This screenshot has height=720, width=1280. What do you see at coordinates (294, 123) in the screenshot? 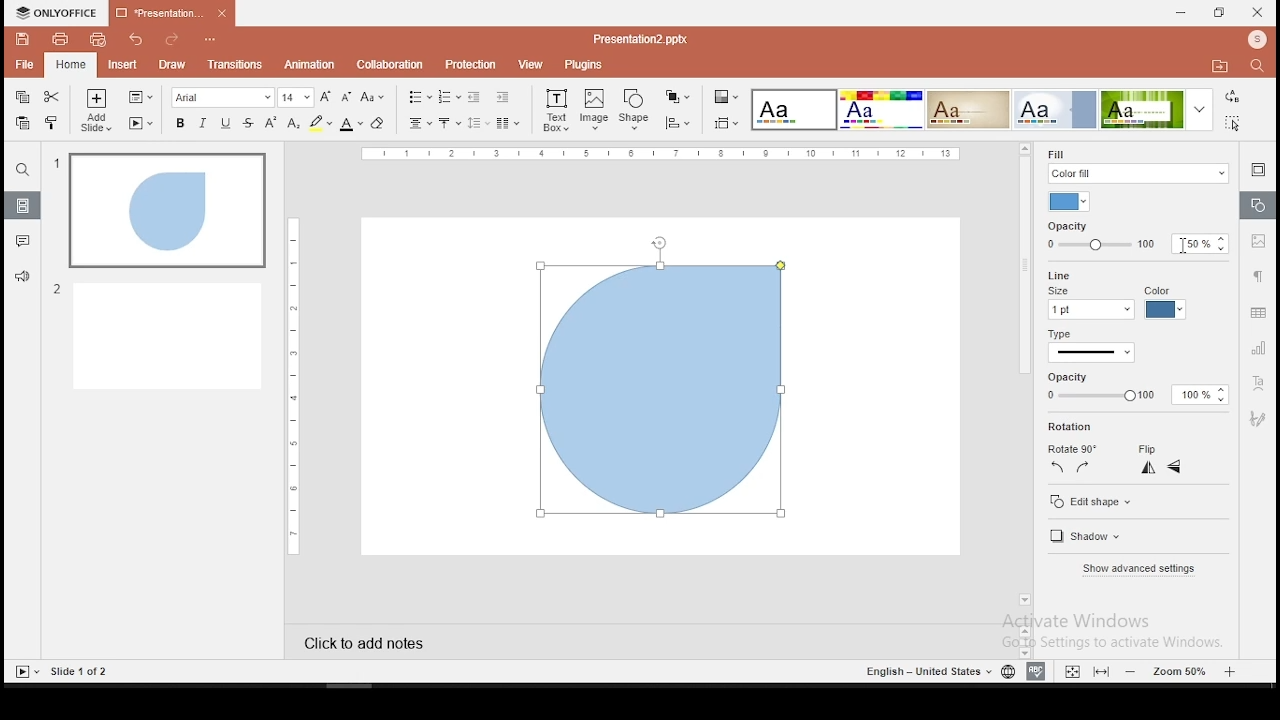
I see `subscript` at bounding box center [294, 123].